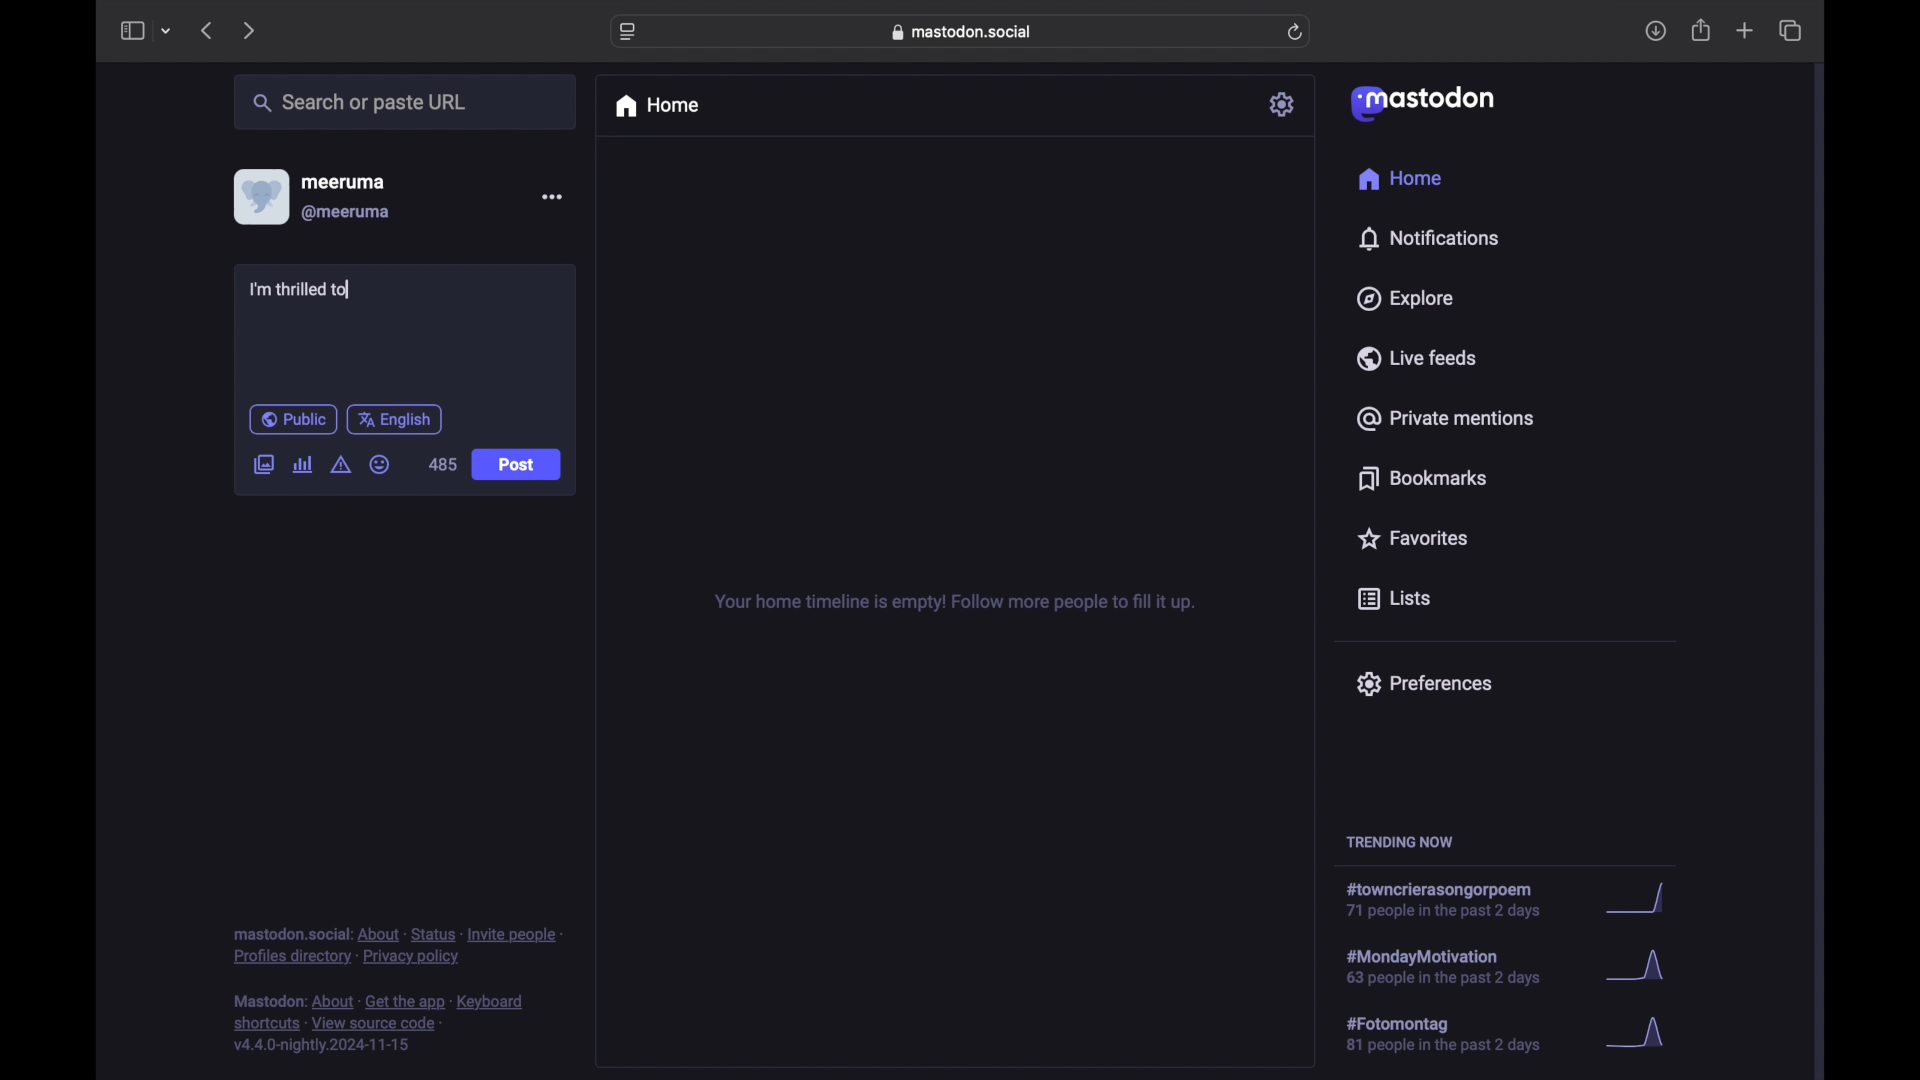  I want to click on I'm thrilled to, so click(301, 291).